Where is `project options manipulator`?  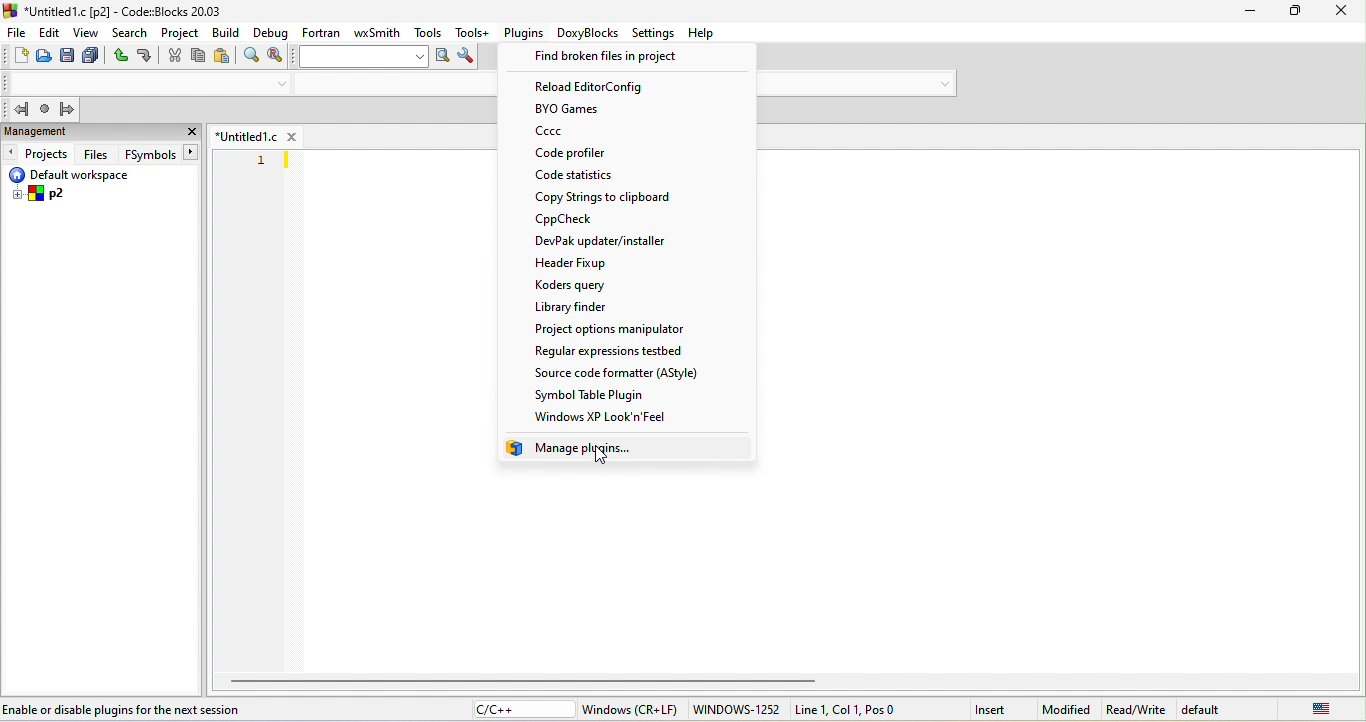
project options manipulator is located at coordinates (612, 329).